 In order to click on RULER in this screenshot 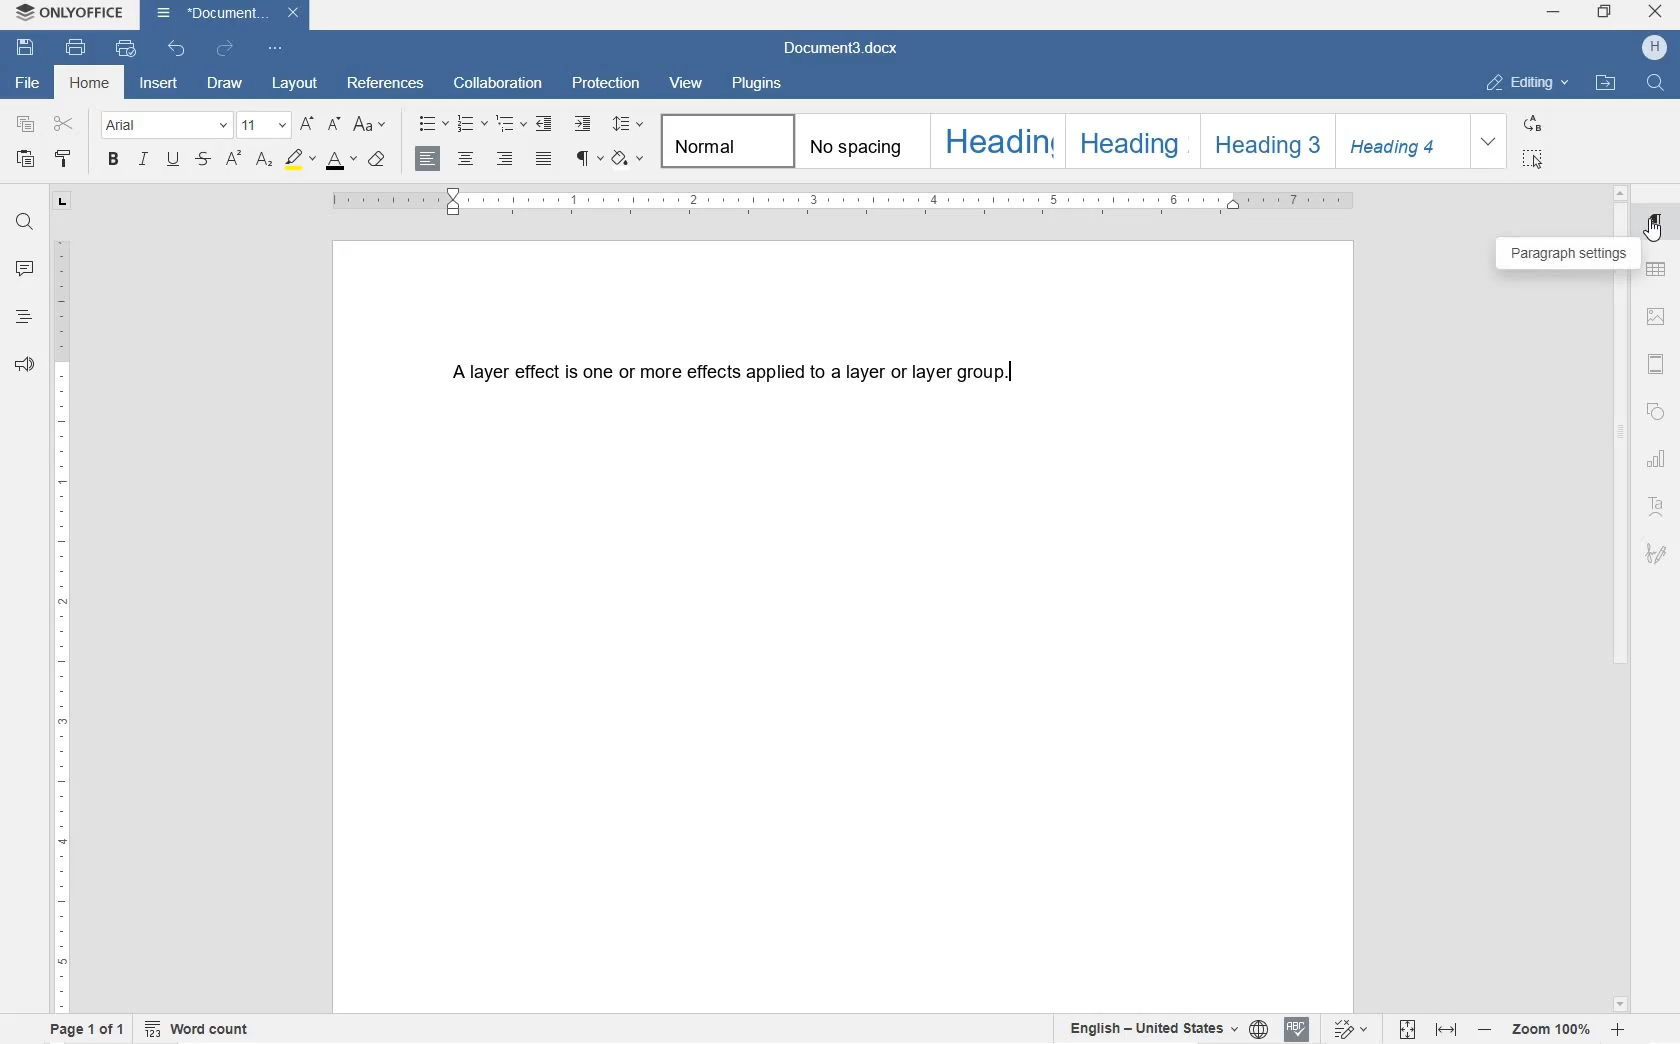, I will do `click(63, 623)`.